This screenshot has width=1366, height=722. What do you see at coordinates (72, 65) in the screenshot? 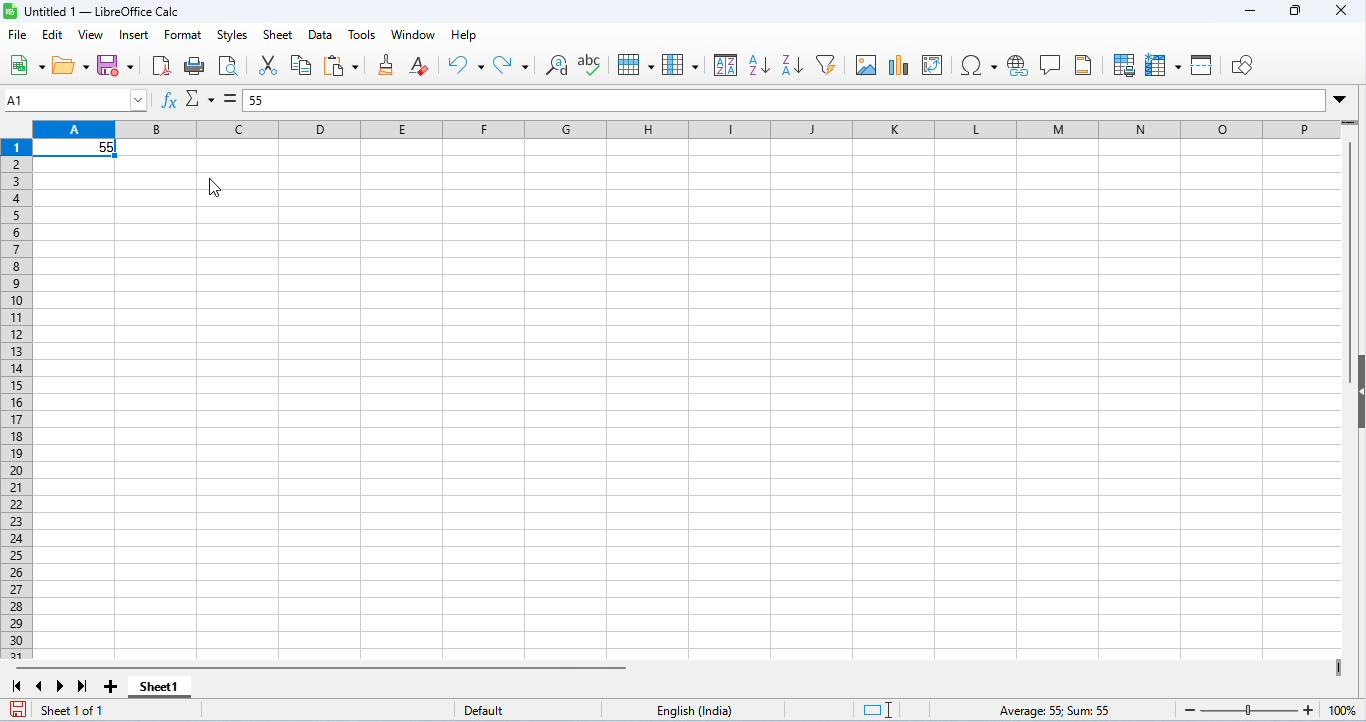
I see `open` at bounding box center [72, 65].